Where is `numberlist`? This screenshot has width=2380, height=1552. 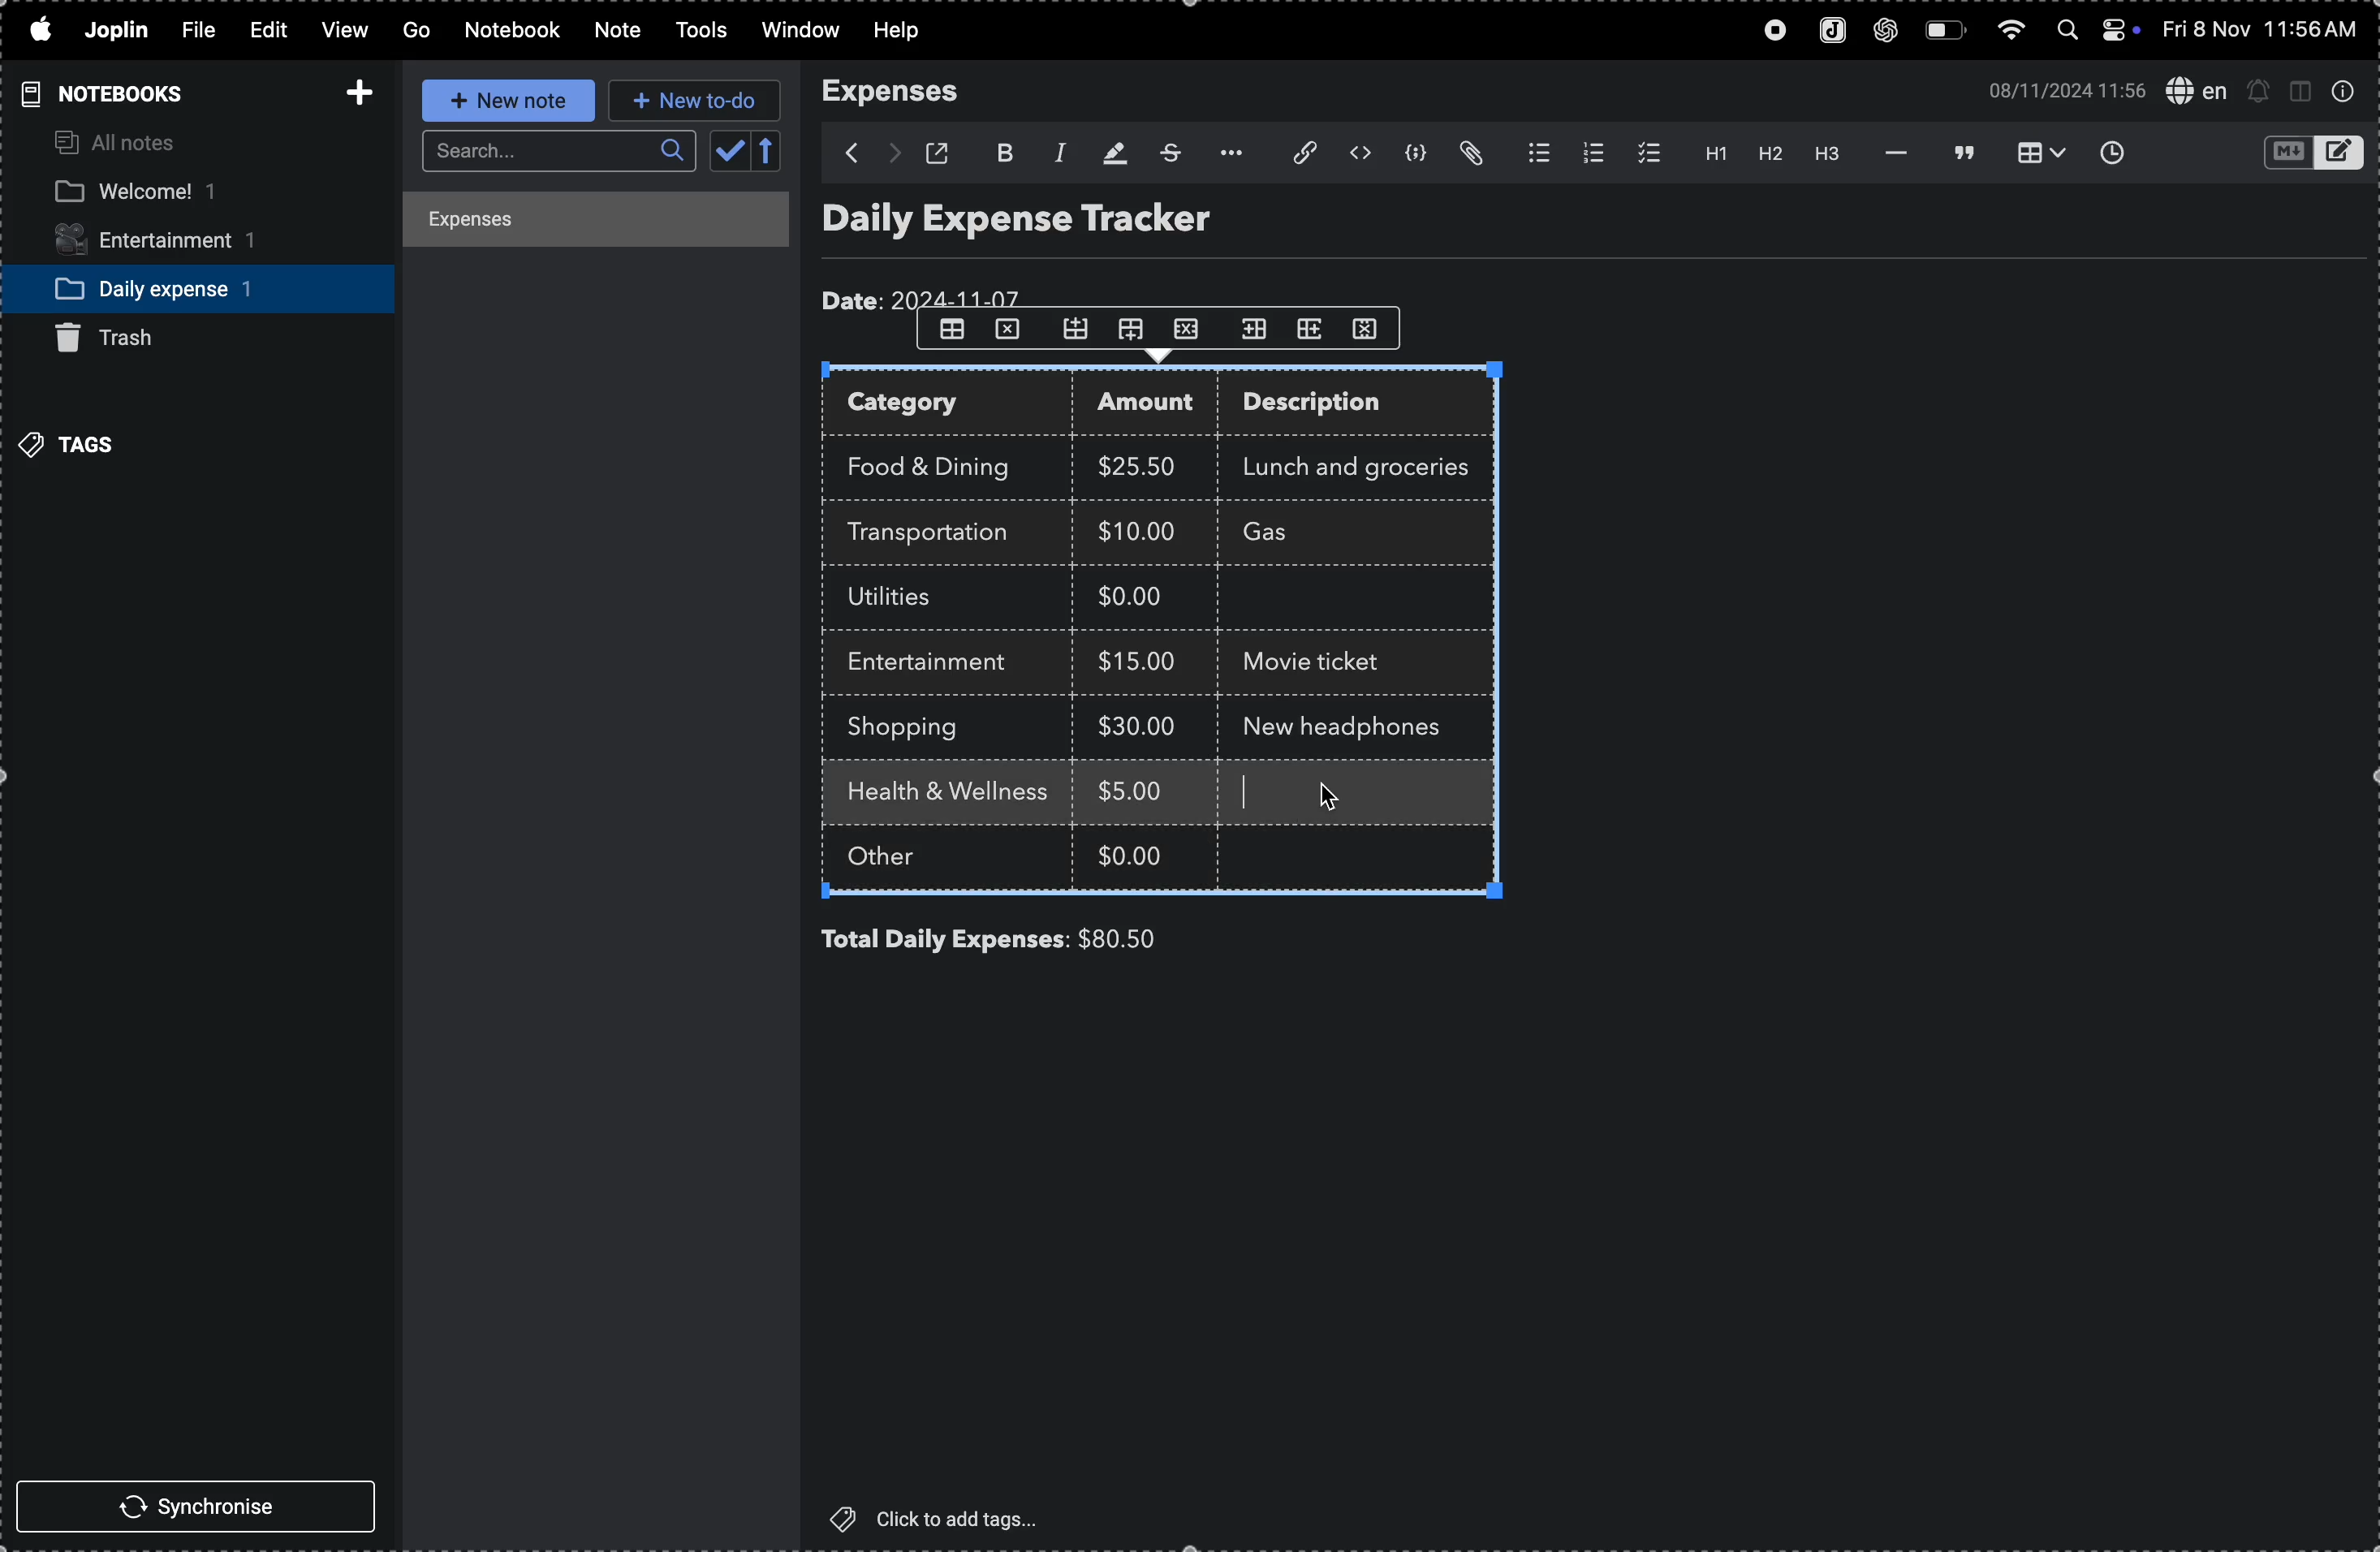
numberlist is located at coordinates (1589, 153).